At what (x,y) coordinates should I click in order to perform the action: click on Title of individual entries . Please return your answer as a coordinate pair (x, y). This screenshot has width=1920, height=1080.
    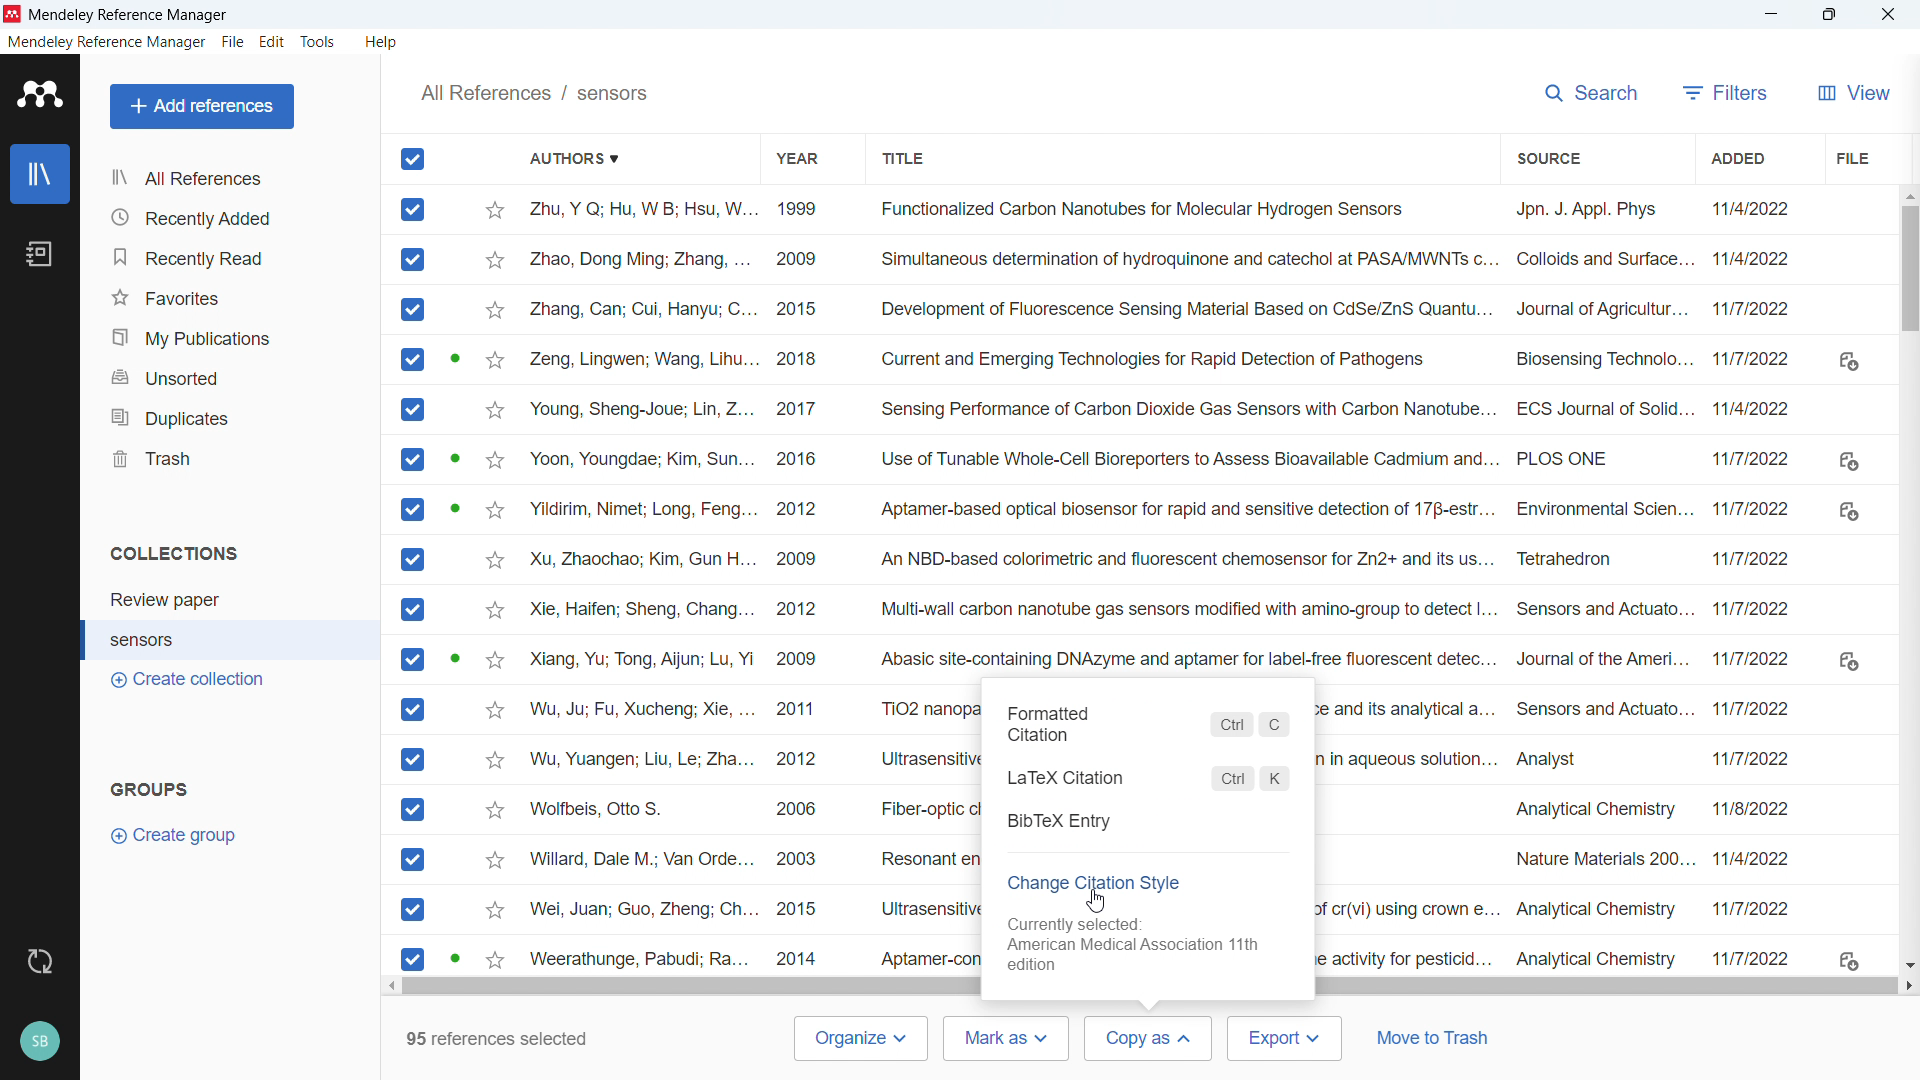
    Looking at the image, I should click on (1182, 434).